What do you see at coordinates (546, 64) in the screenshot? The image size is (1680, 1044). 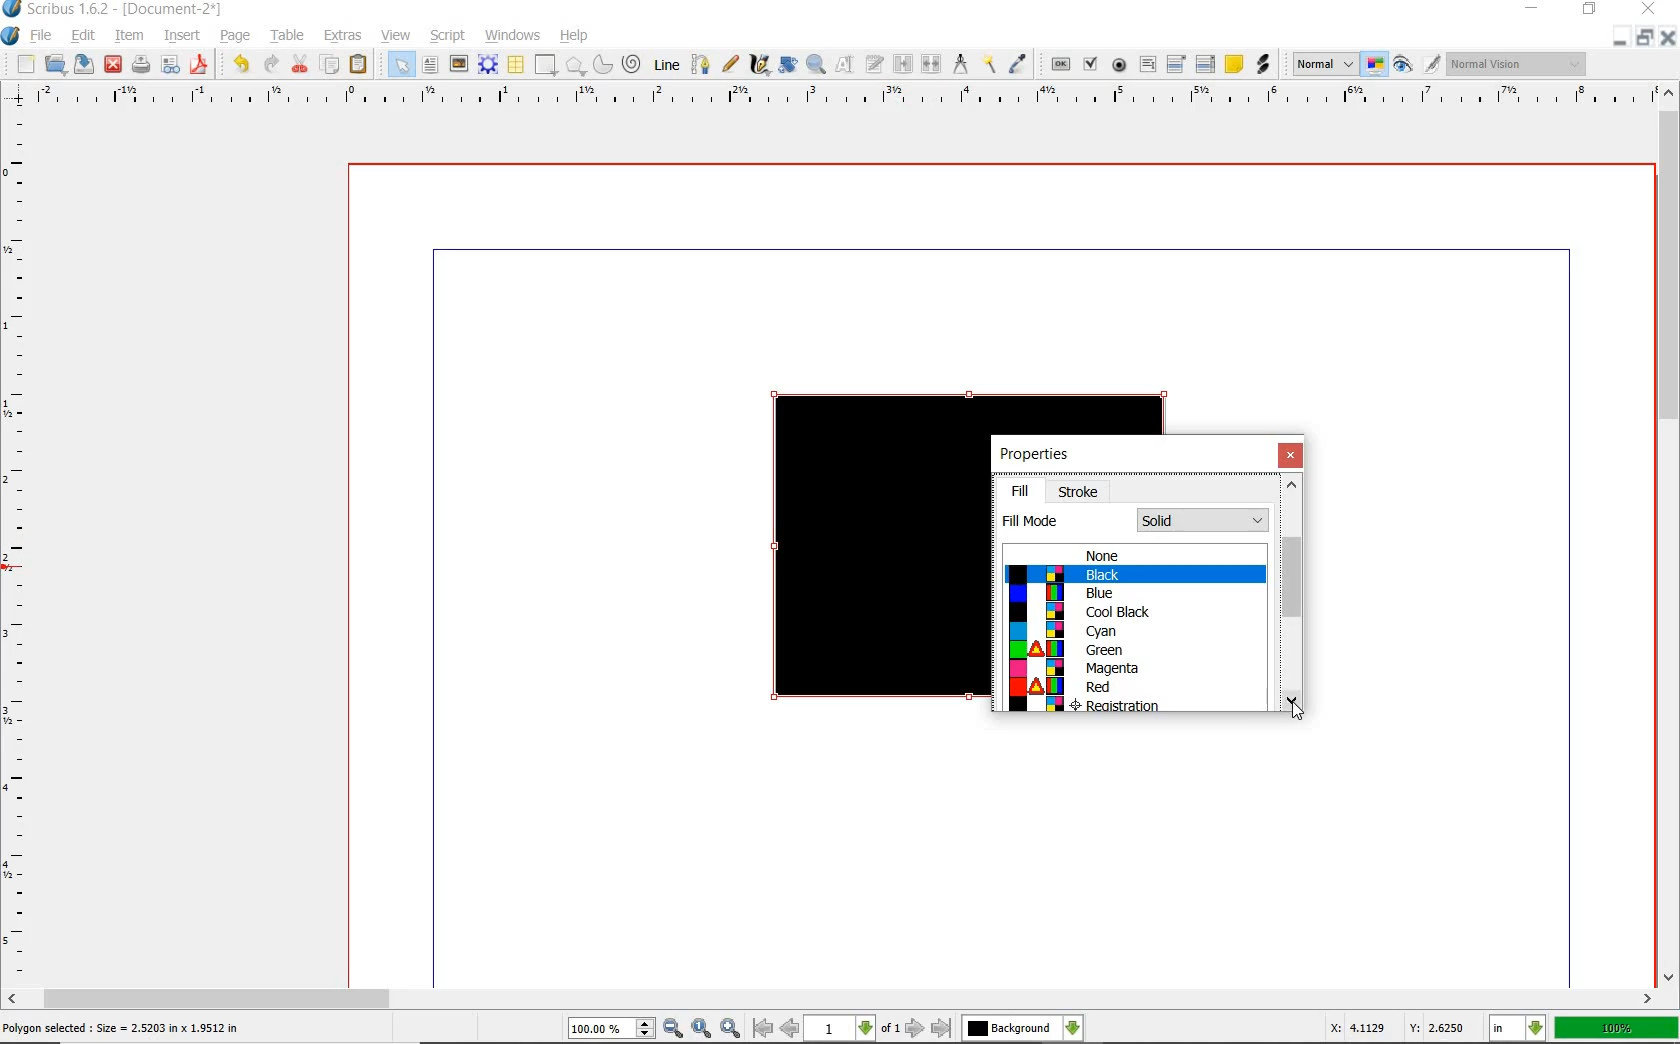 I see `shape` at bounding box center [546, 64].